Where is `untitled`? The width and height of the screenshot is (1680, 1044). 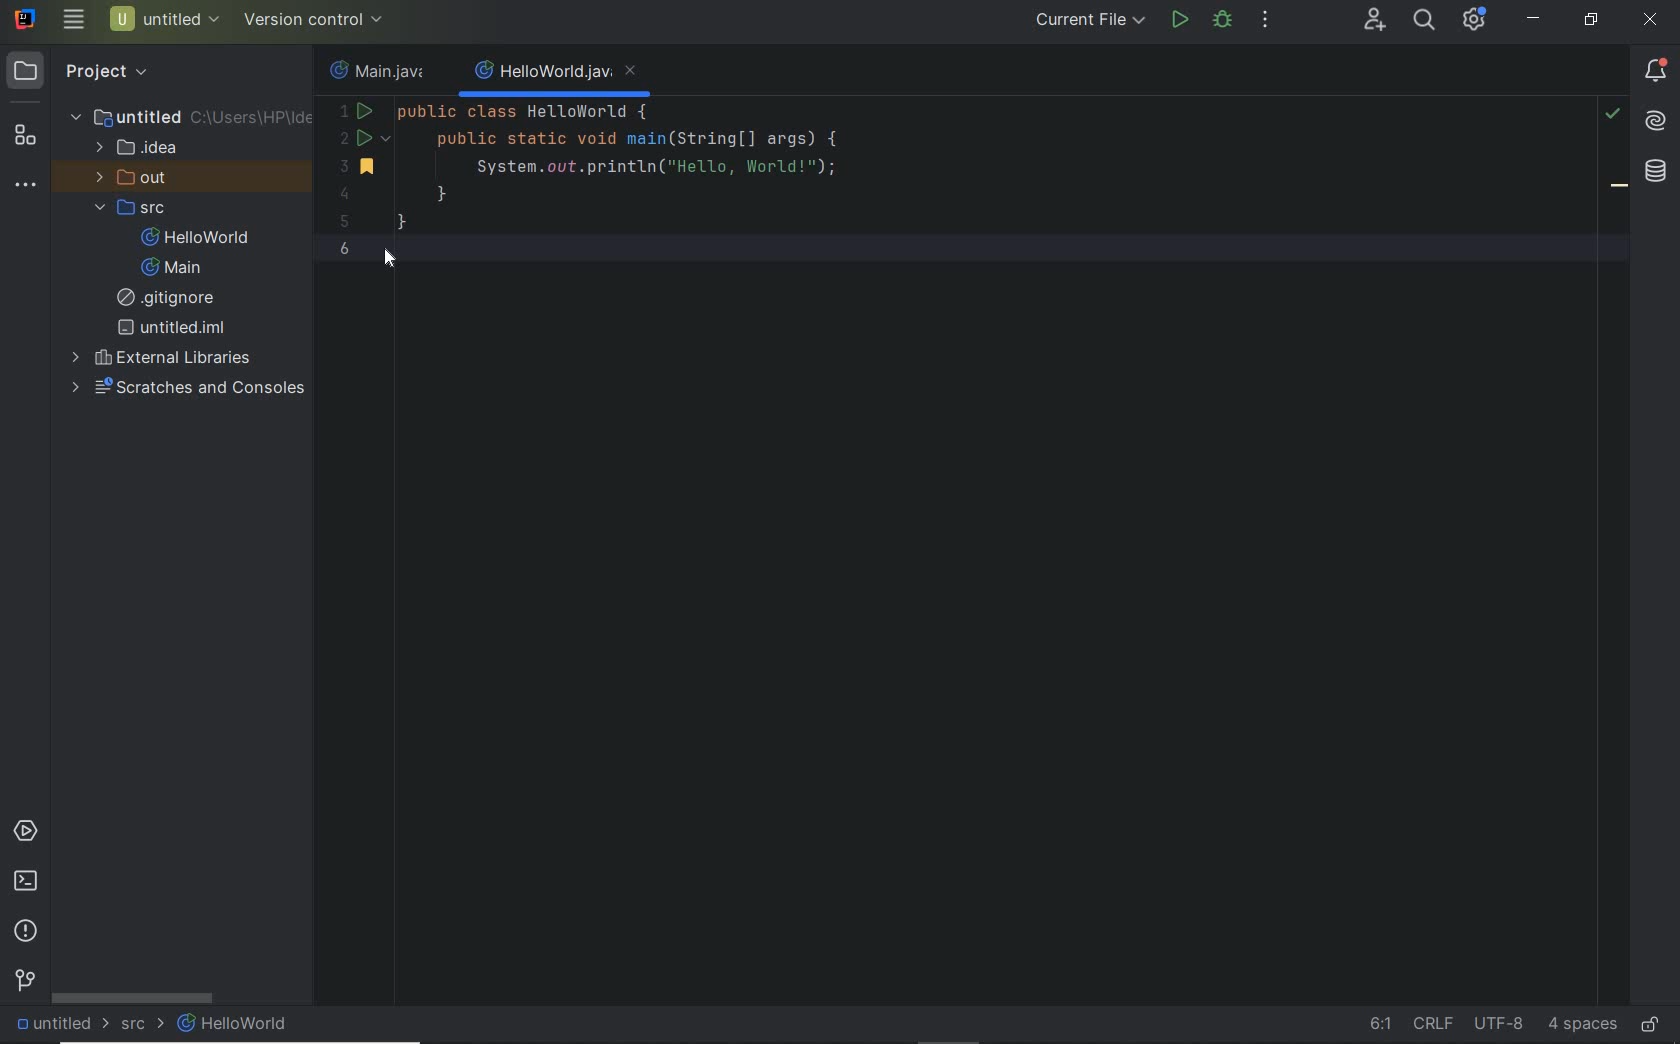 untitled is located at coordinates (58, 1025).